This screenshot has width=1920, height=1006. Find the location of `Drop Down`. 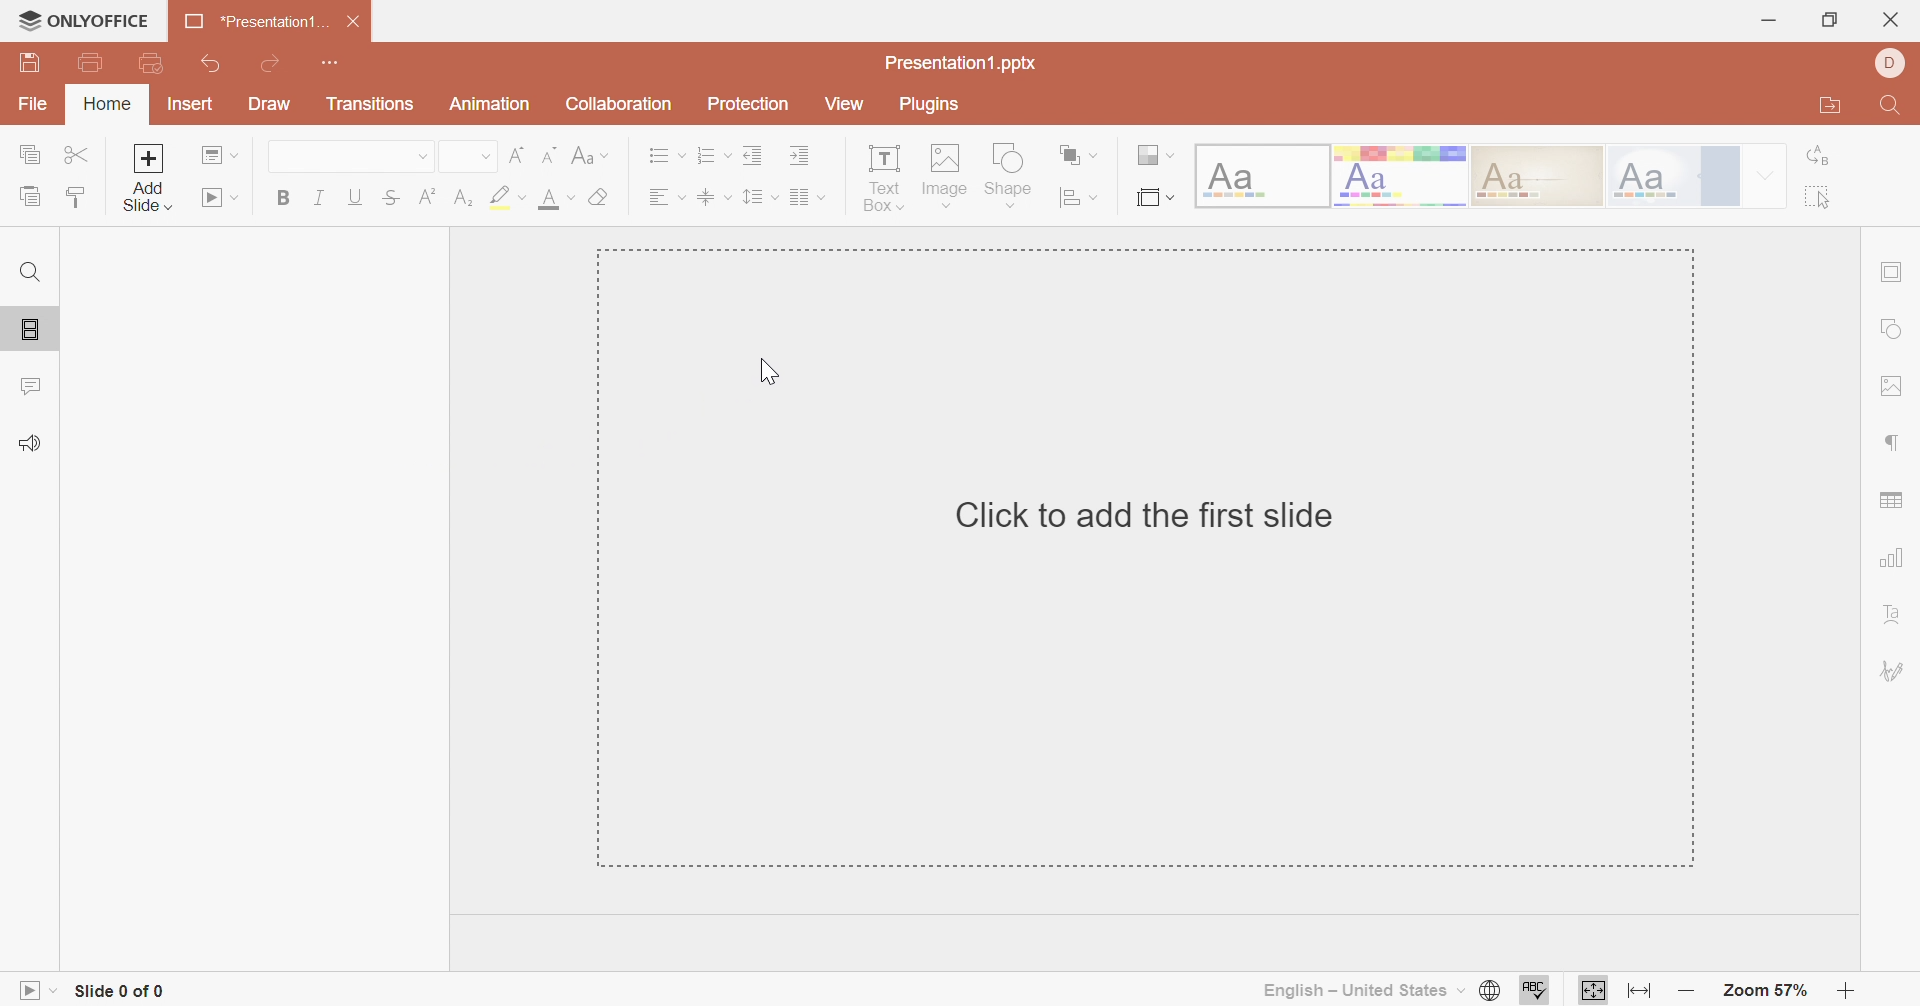

Drop Down is located at coordinates (238, 198).